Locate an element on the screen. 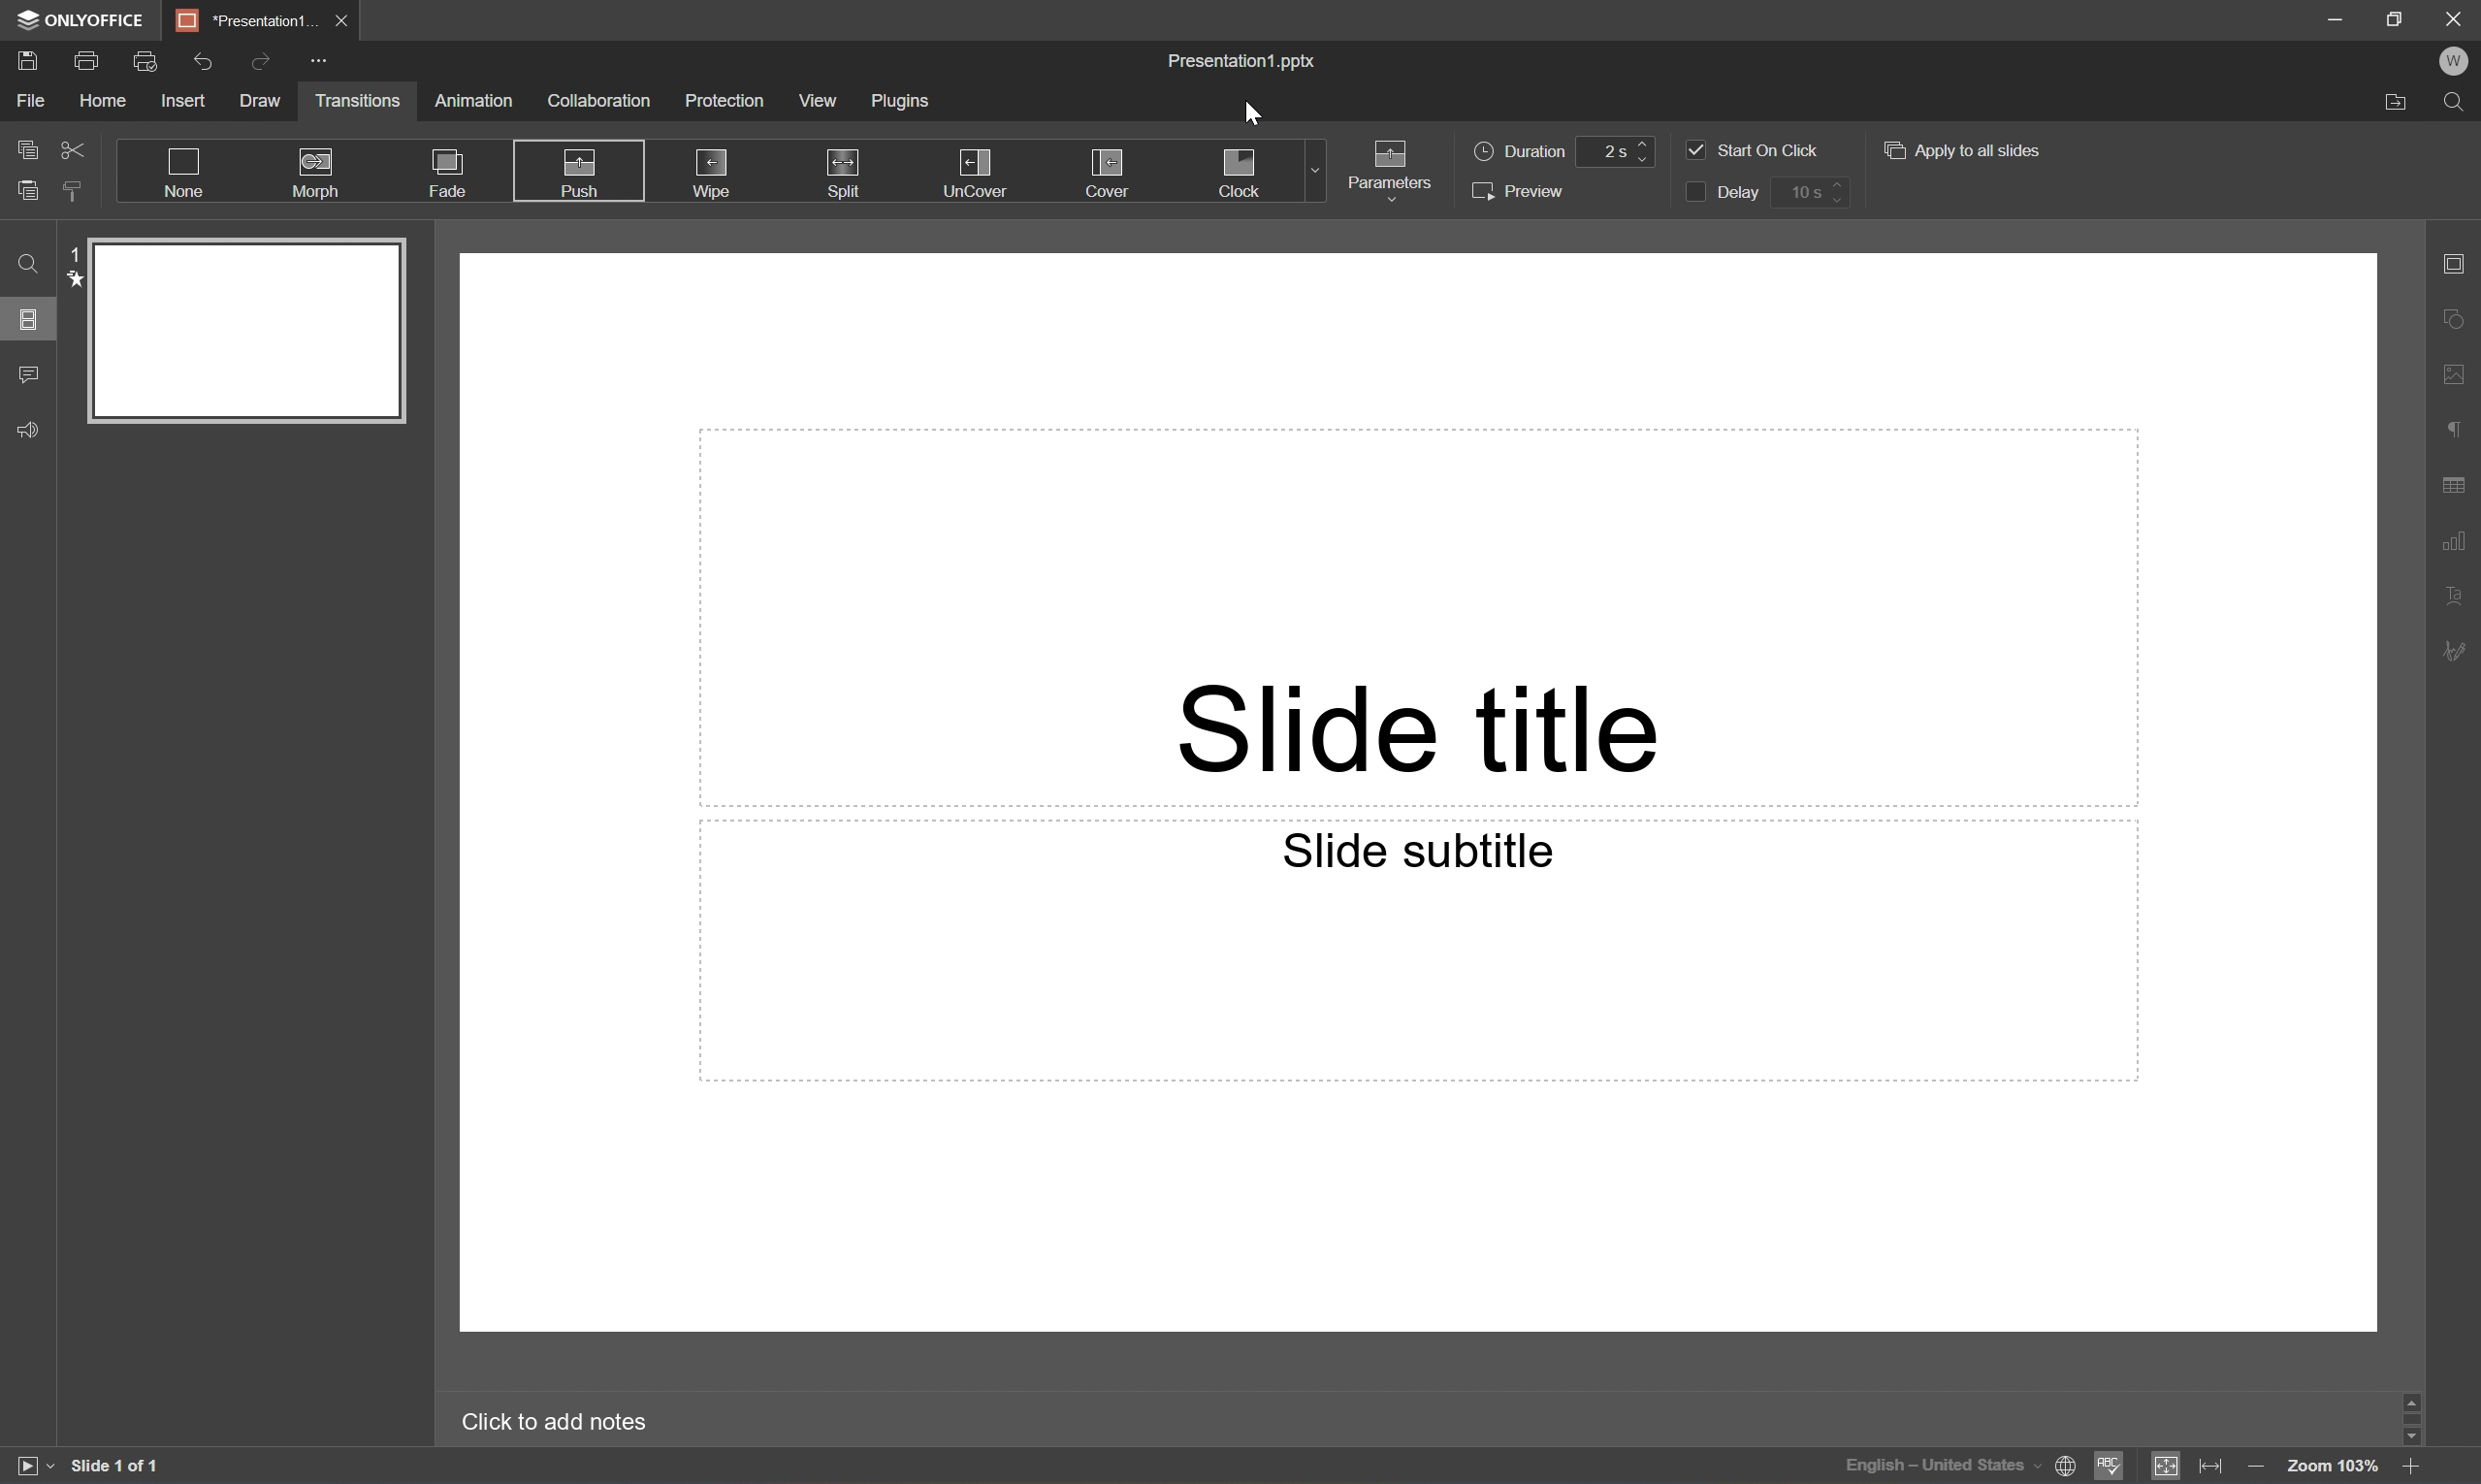 The width and height of the screenshot is (2481, 1484). Slide title is located at coordinates (1419, 727).